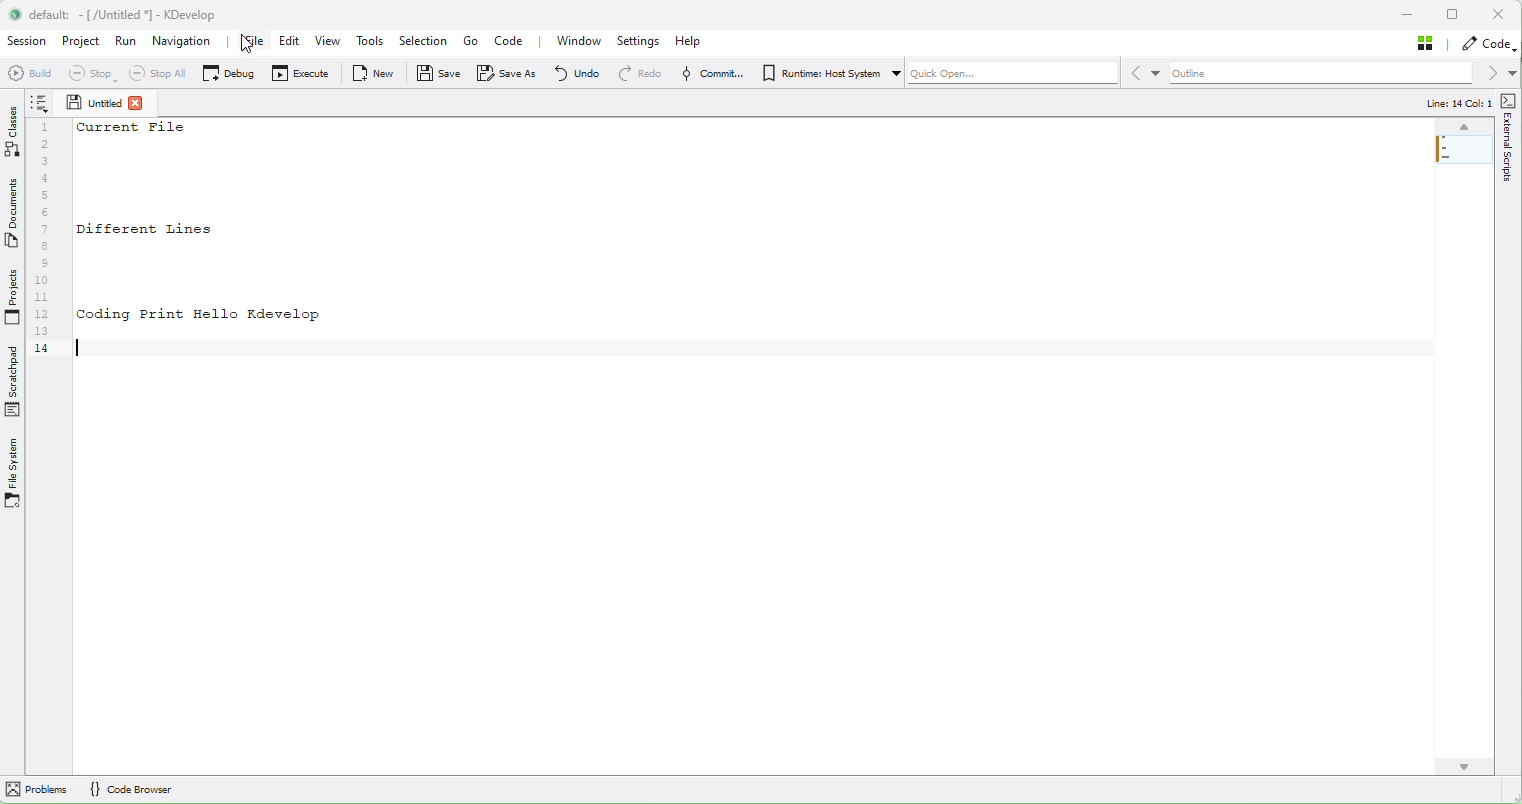 The image size is (1522, 804). Describe the element at coordinates (14, 475) in the screenshot. I see `Files System` at that location.